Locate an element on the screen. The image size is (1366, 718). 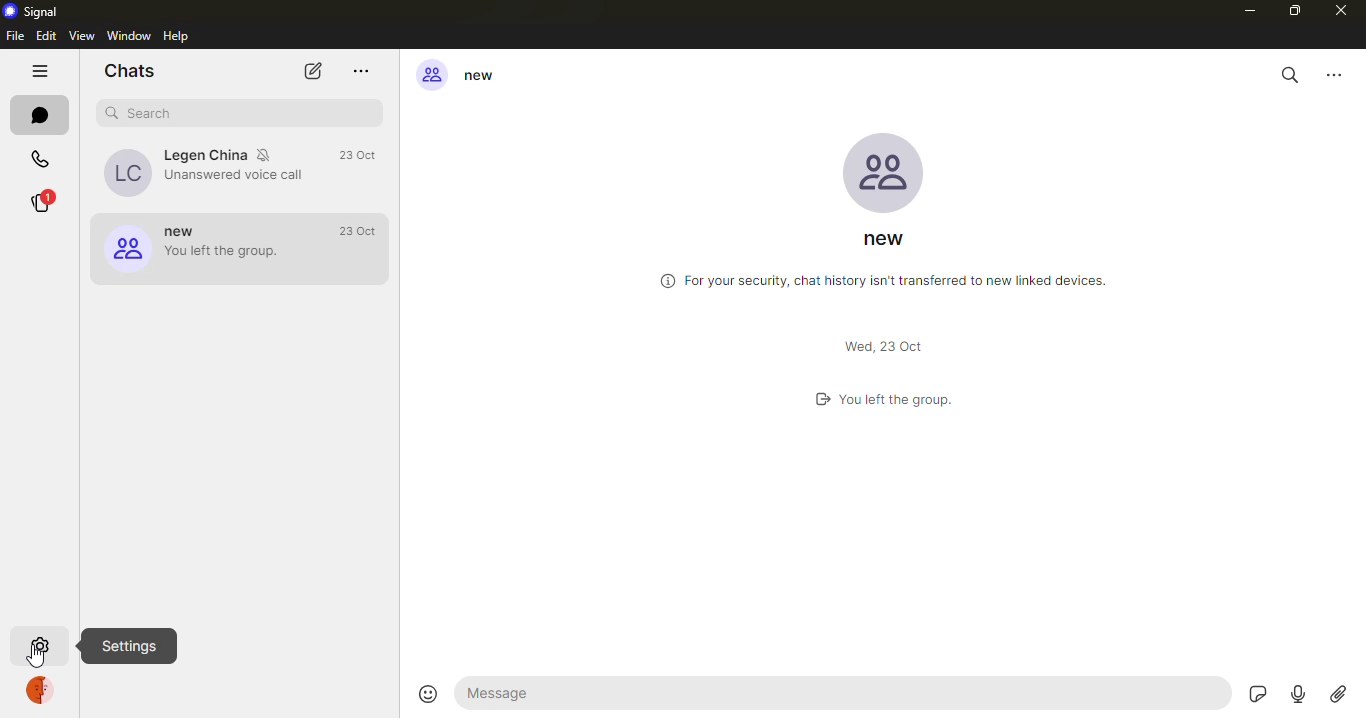
date is located at coordinates (365, 232).